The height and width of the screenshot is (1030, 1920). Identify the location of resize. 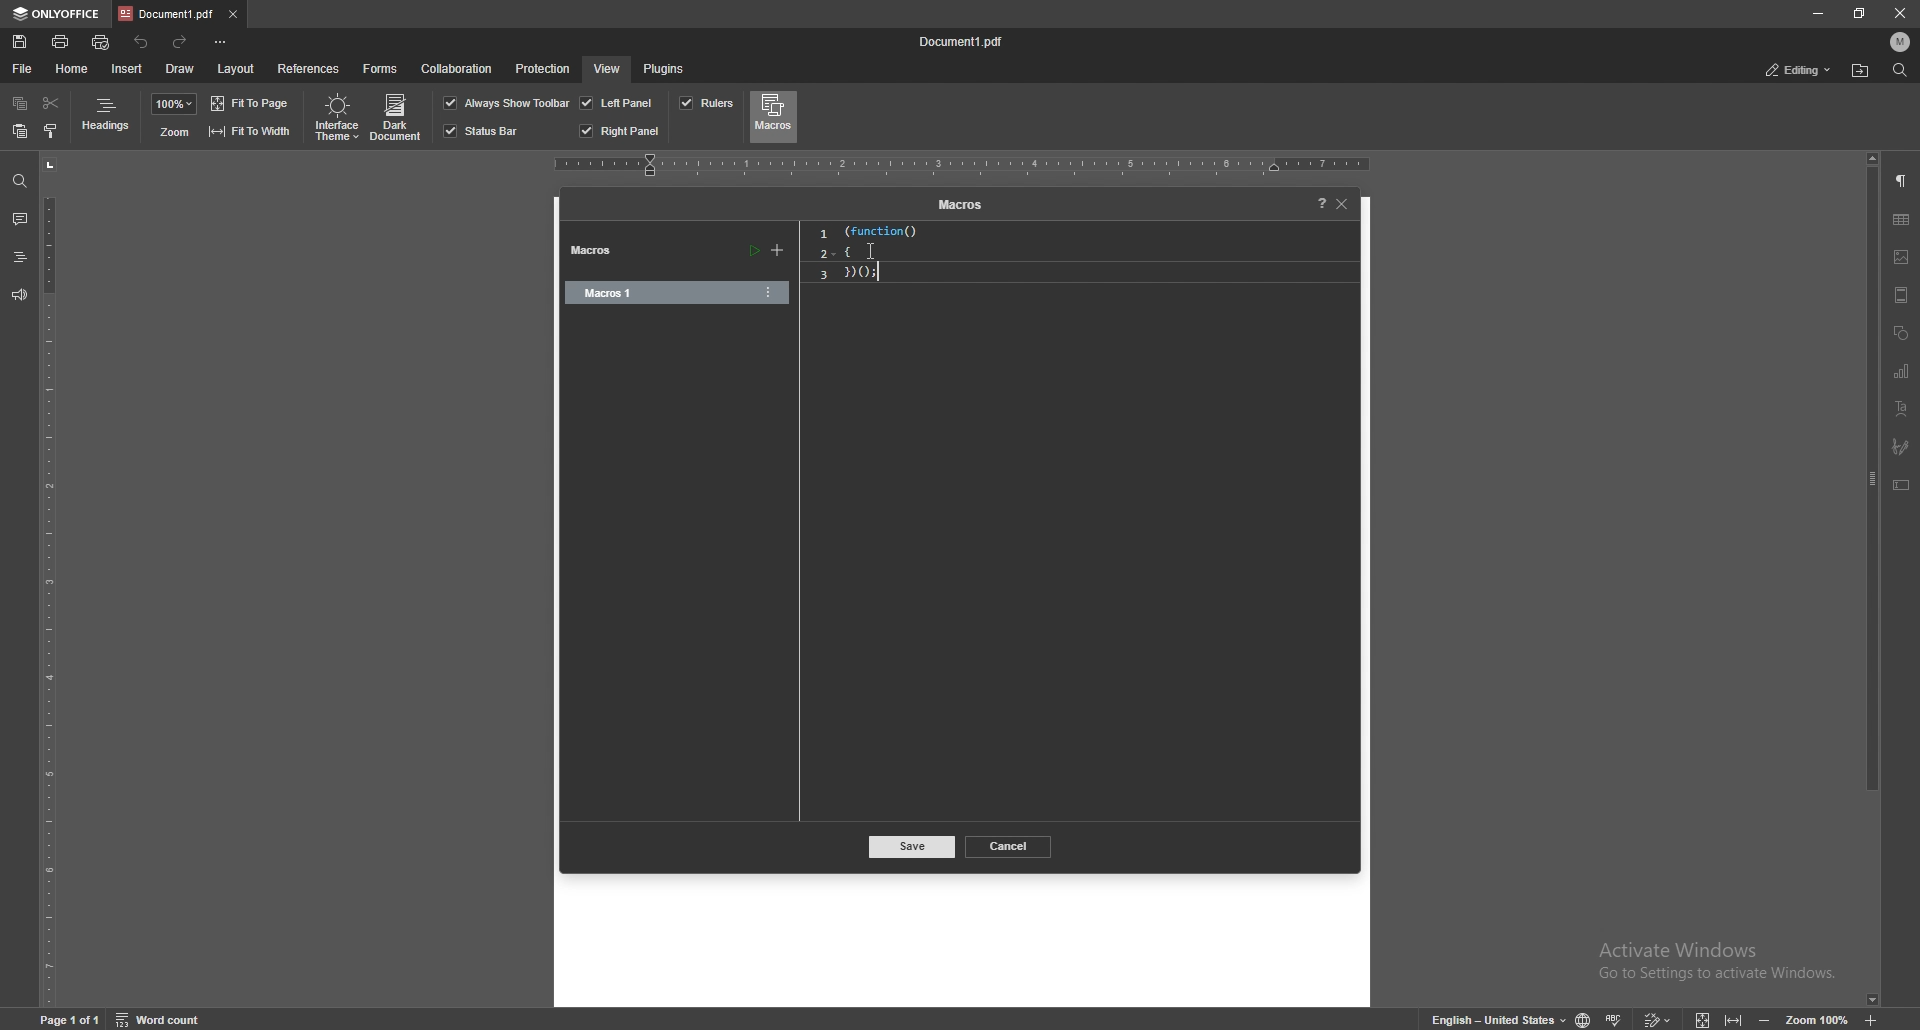
(1859, 14).